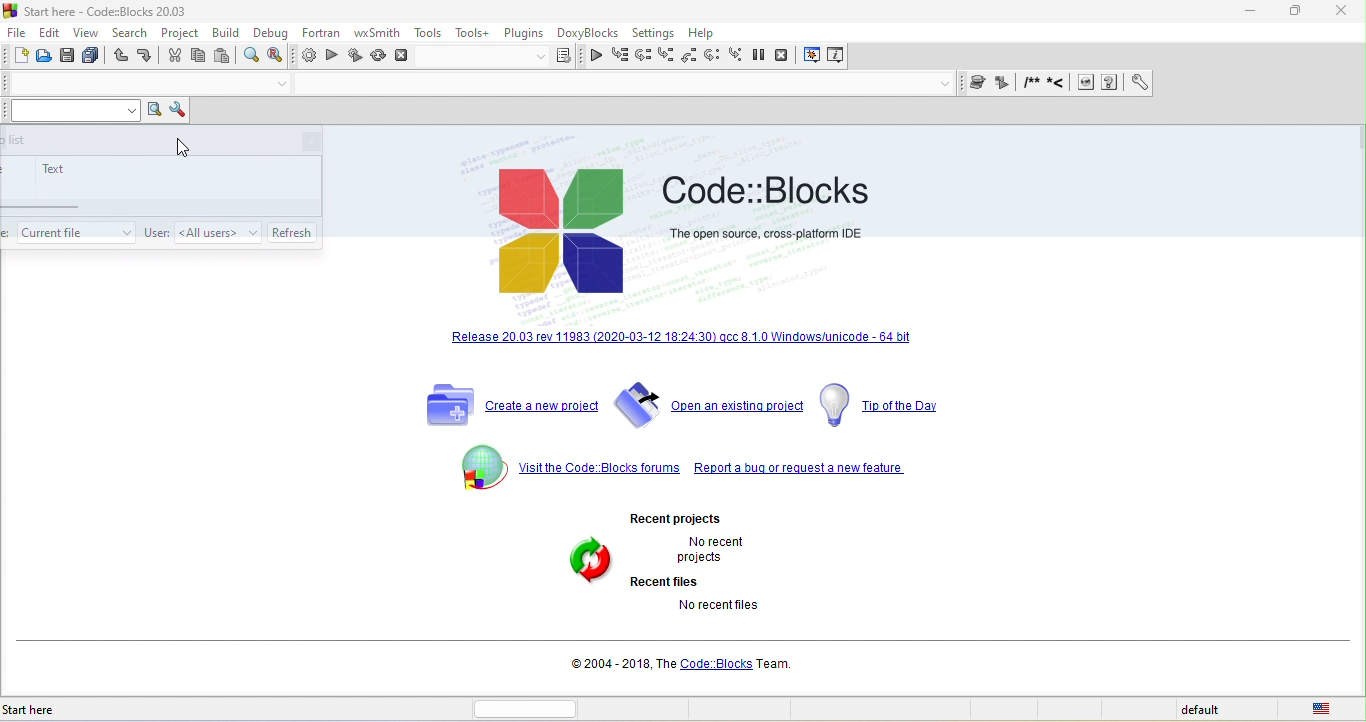  Describe the element at coordinates (741, 615) in the screenshot. I see `no recent files ` at that location.